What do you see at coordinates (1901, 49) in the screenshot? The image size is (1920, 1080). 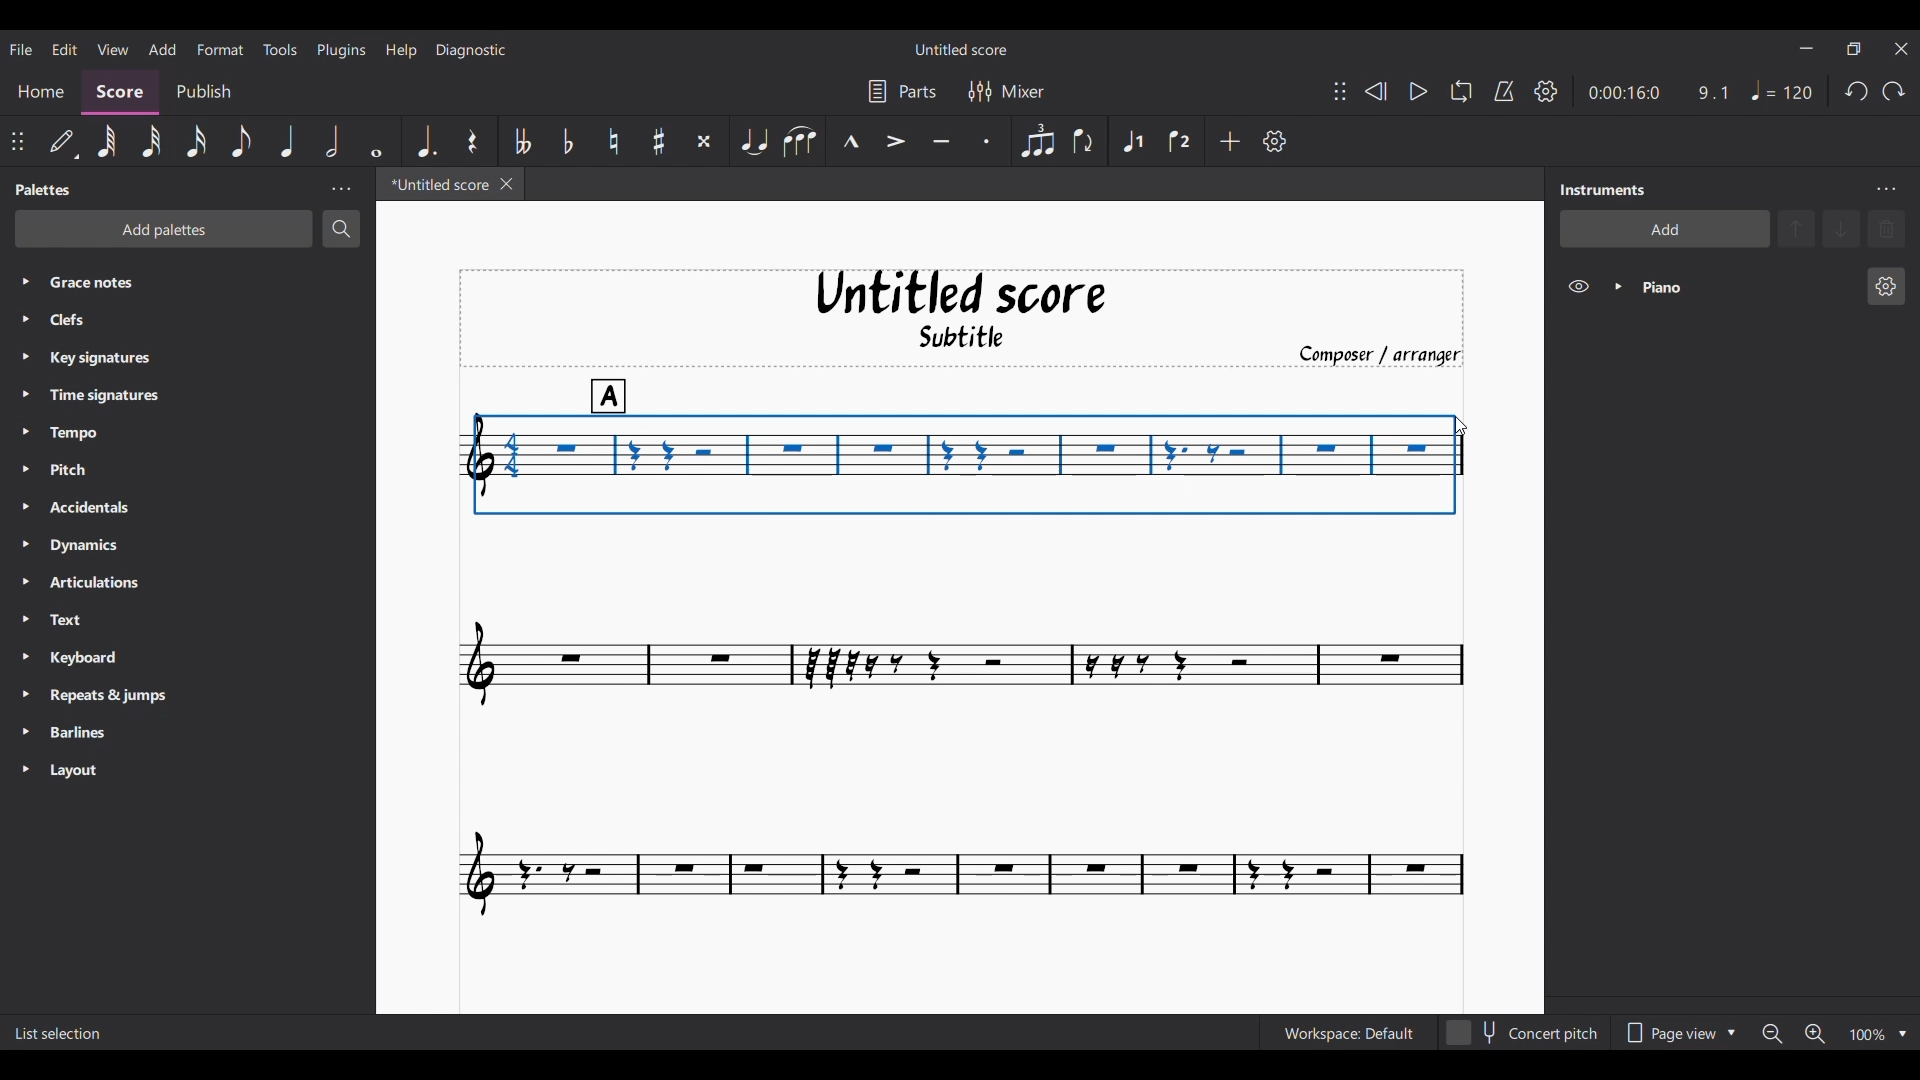 I see `Close interface` at bounding box center [1901, 49].